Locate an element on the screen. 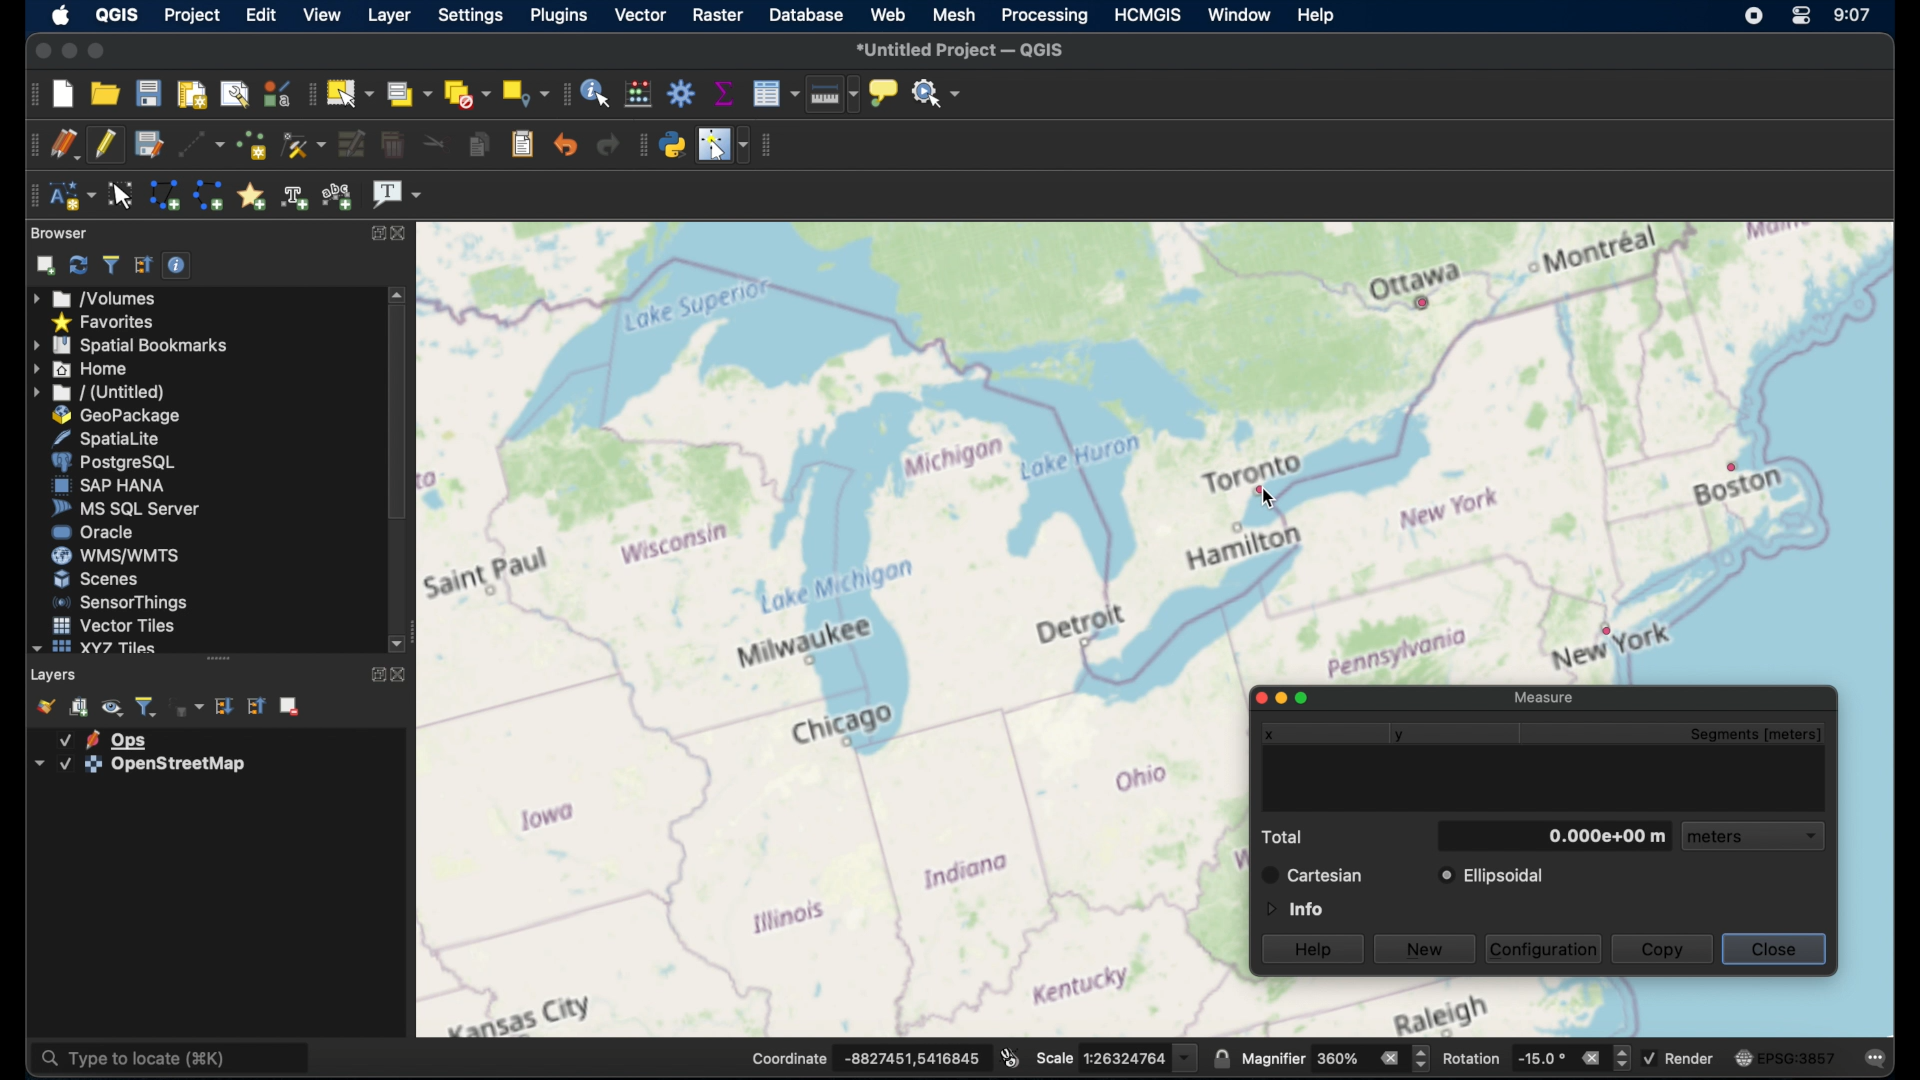  settings is located at coordinates (470, 17).